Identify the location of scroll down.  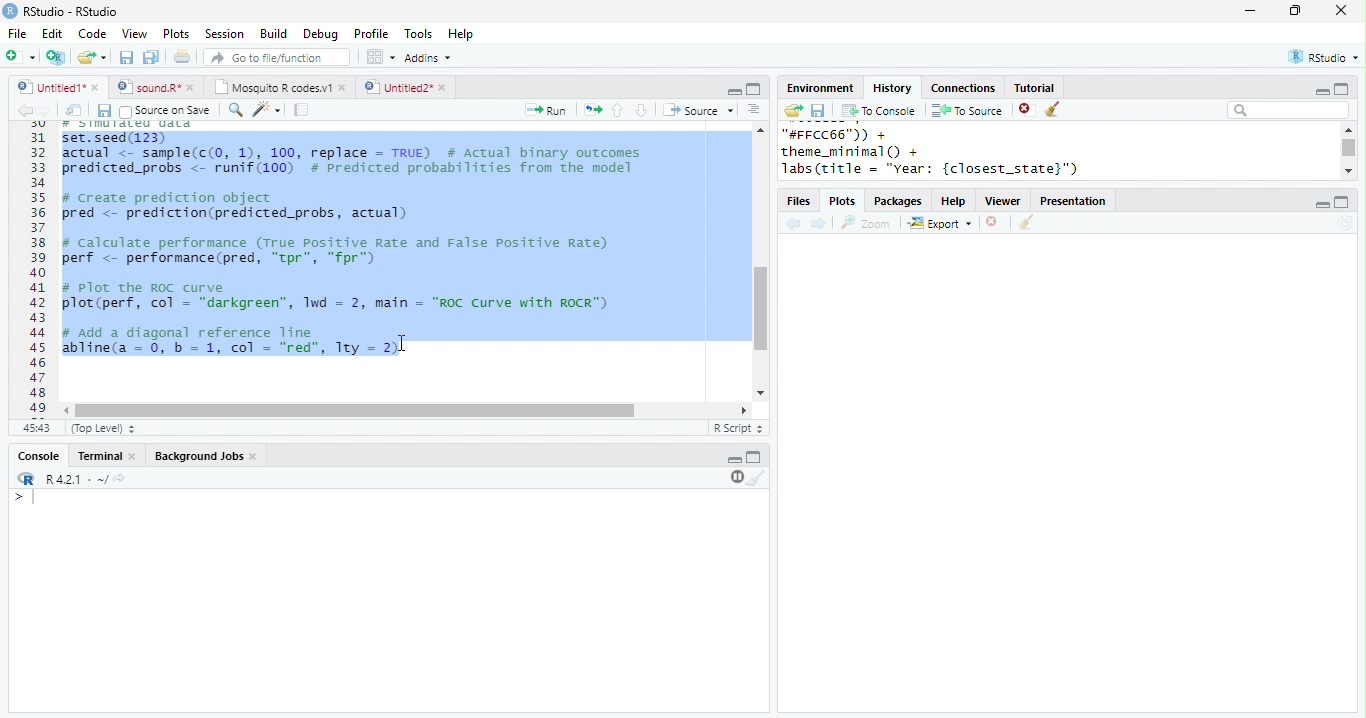
(1348, 170).